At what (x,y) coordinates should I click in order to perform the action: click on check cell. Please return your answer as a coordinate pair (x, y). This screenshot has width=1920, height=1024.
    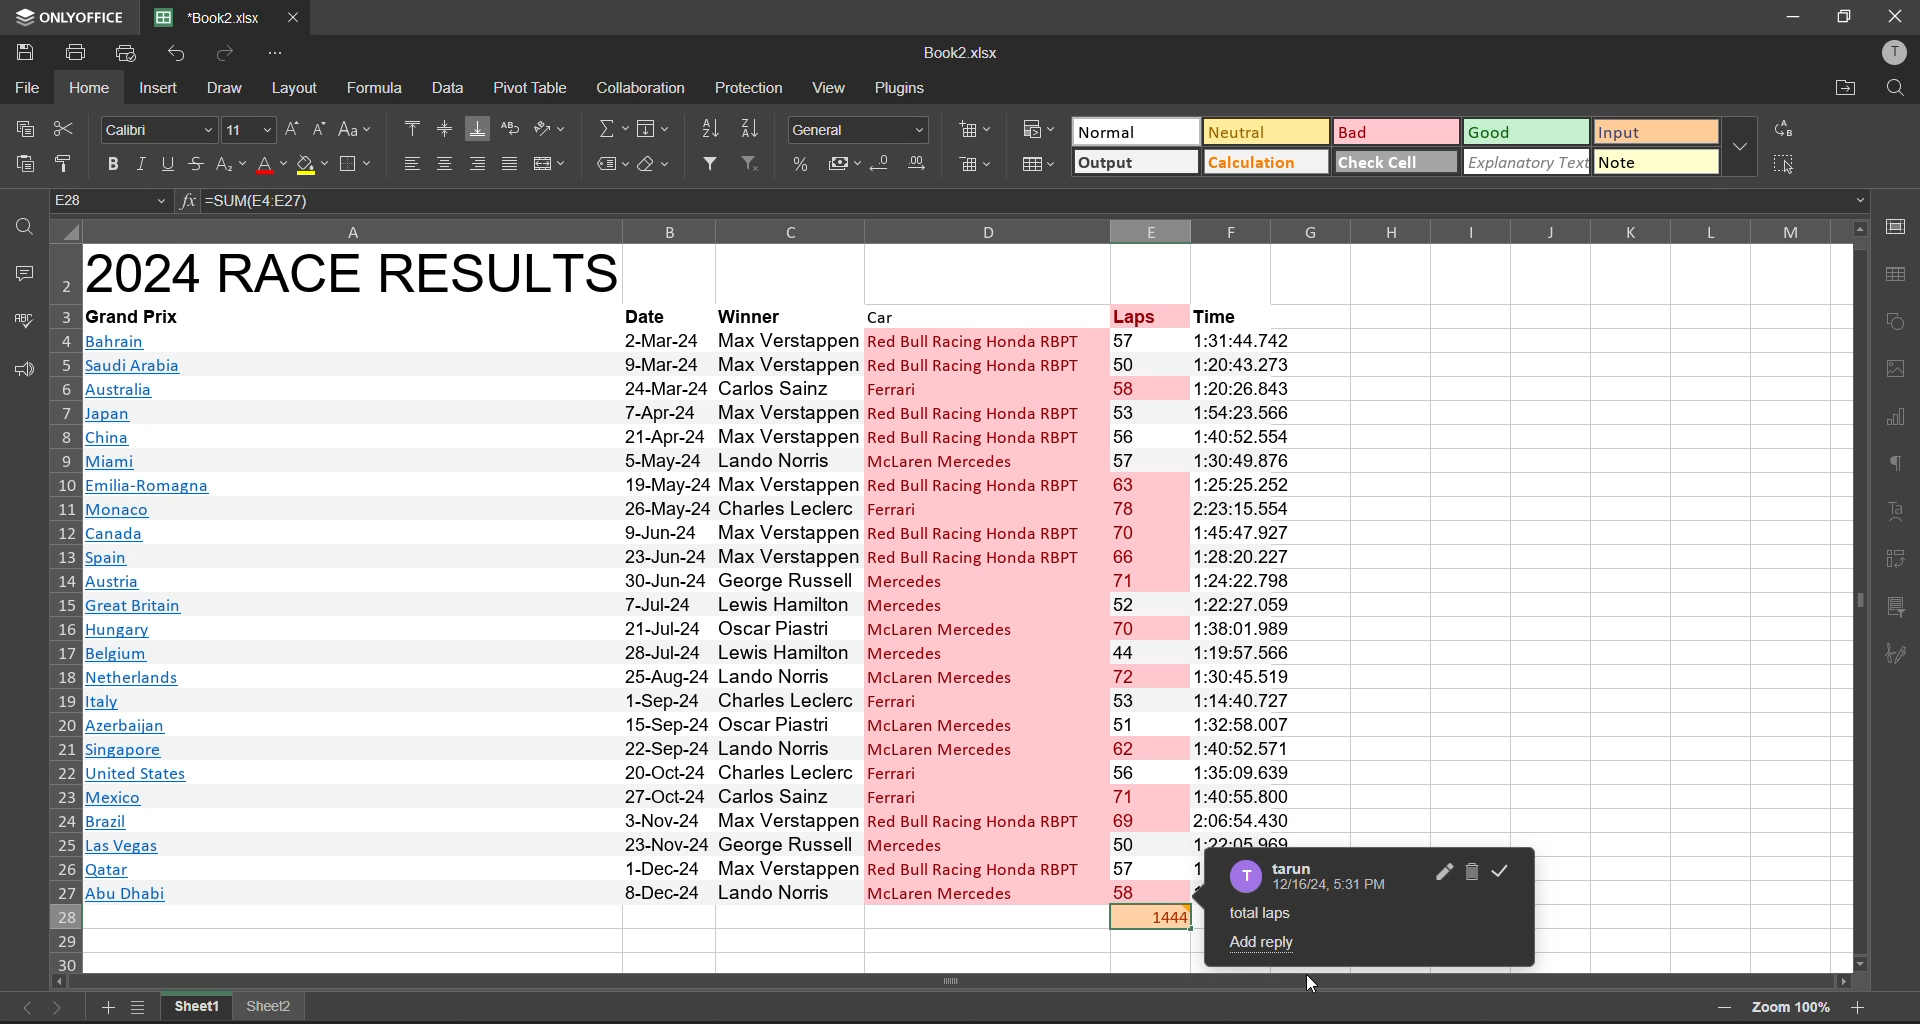
    Looking at the image, I should click on (1397, 163).